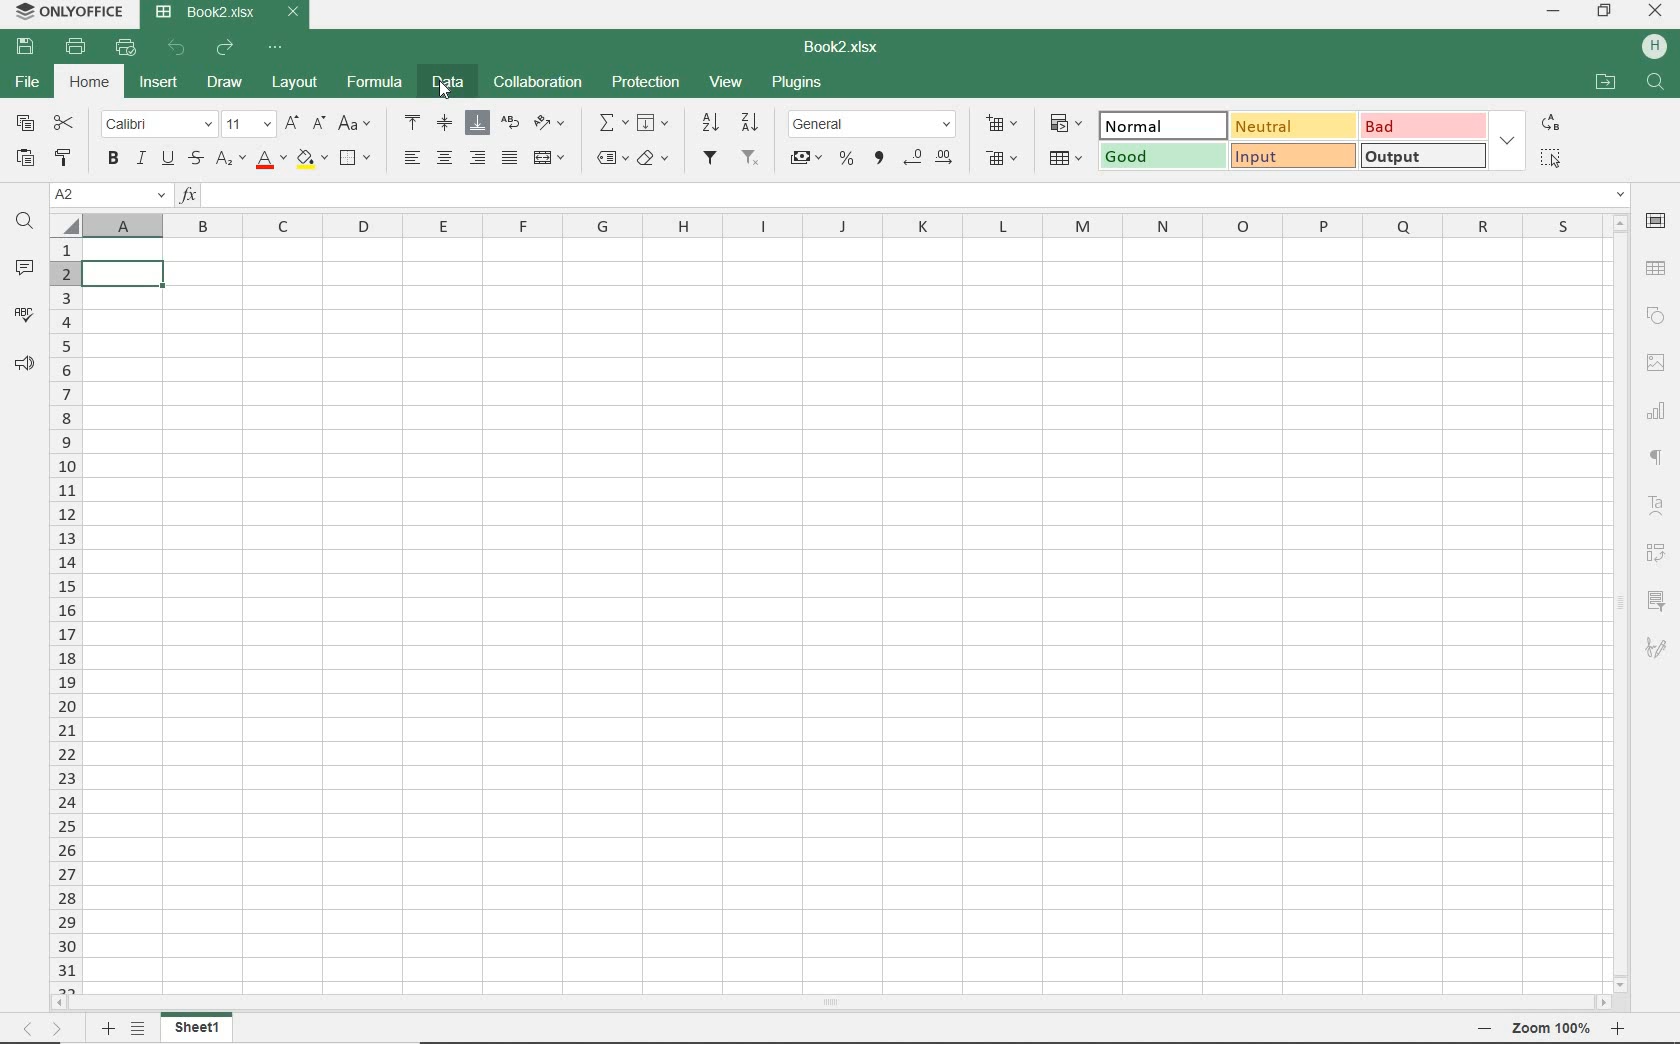 This screenshot has width=1680, height=1044. Describe the element at coordinates (873, 124) in the screenshot. I see `NUMBER FORMAT` at that location.